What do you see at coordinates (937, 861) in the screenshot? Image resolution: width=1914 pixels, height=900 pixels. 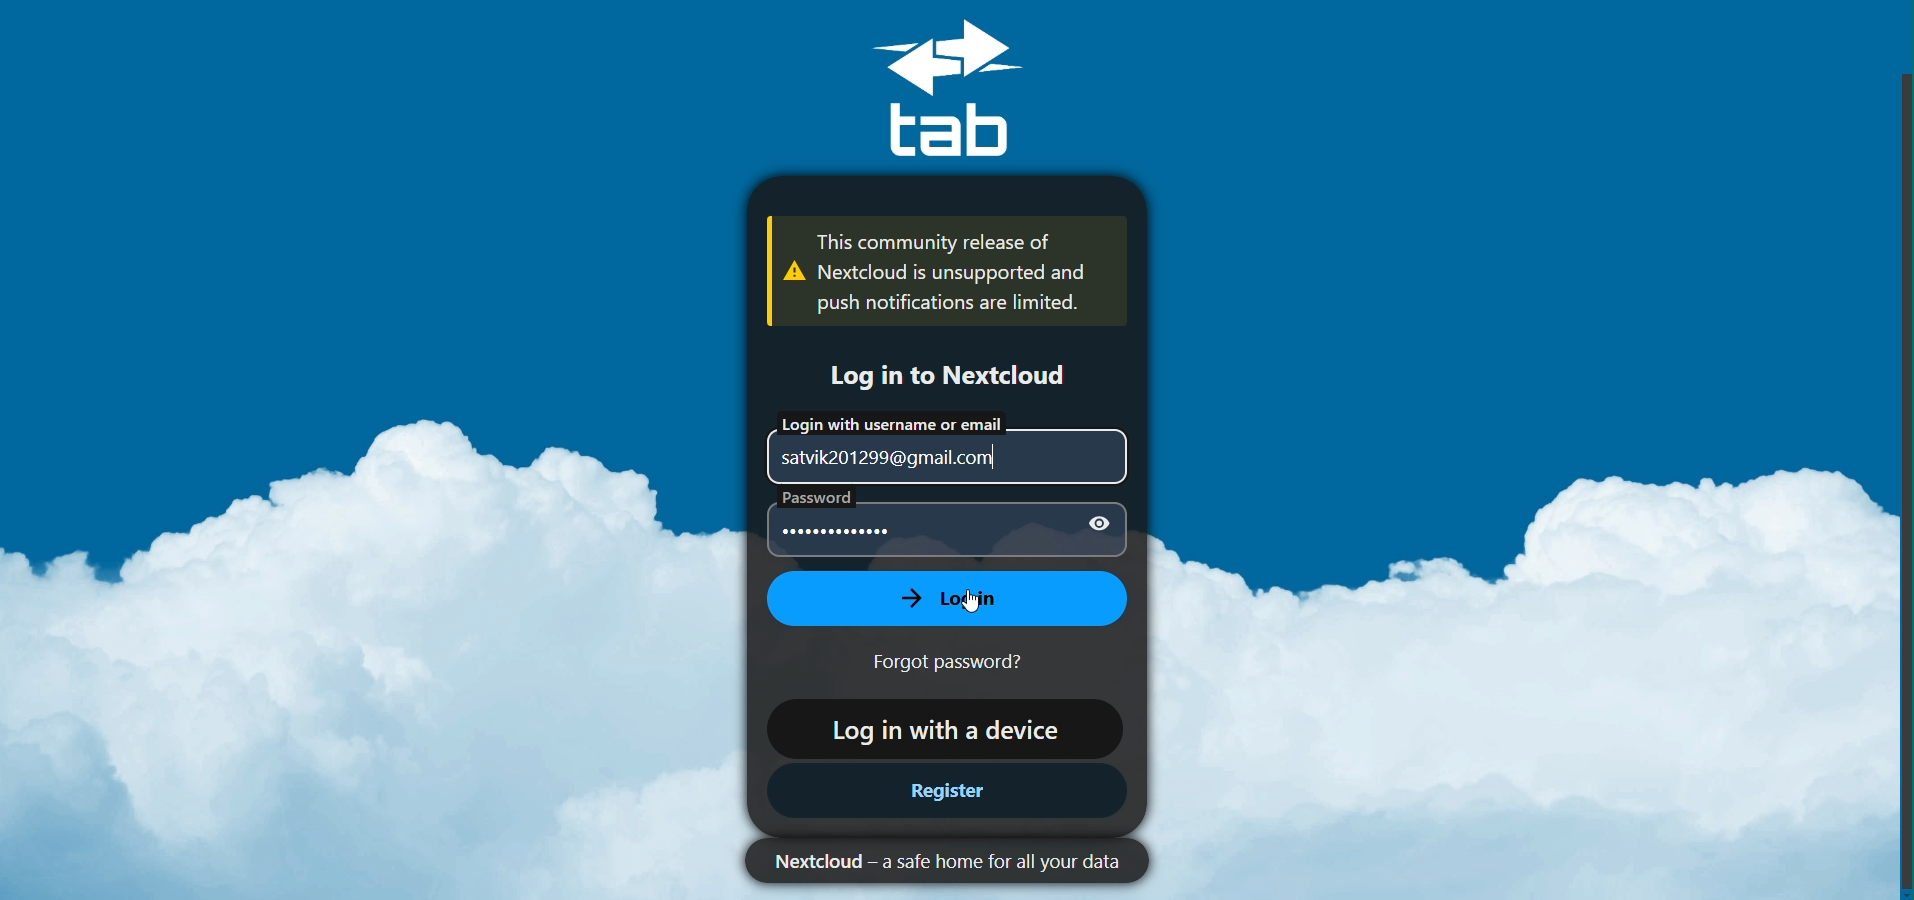 I see `Nextcloud - a safe home for all your data` at bounding box center [937, 861].